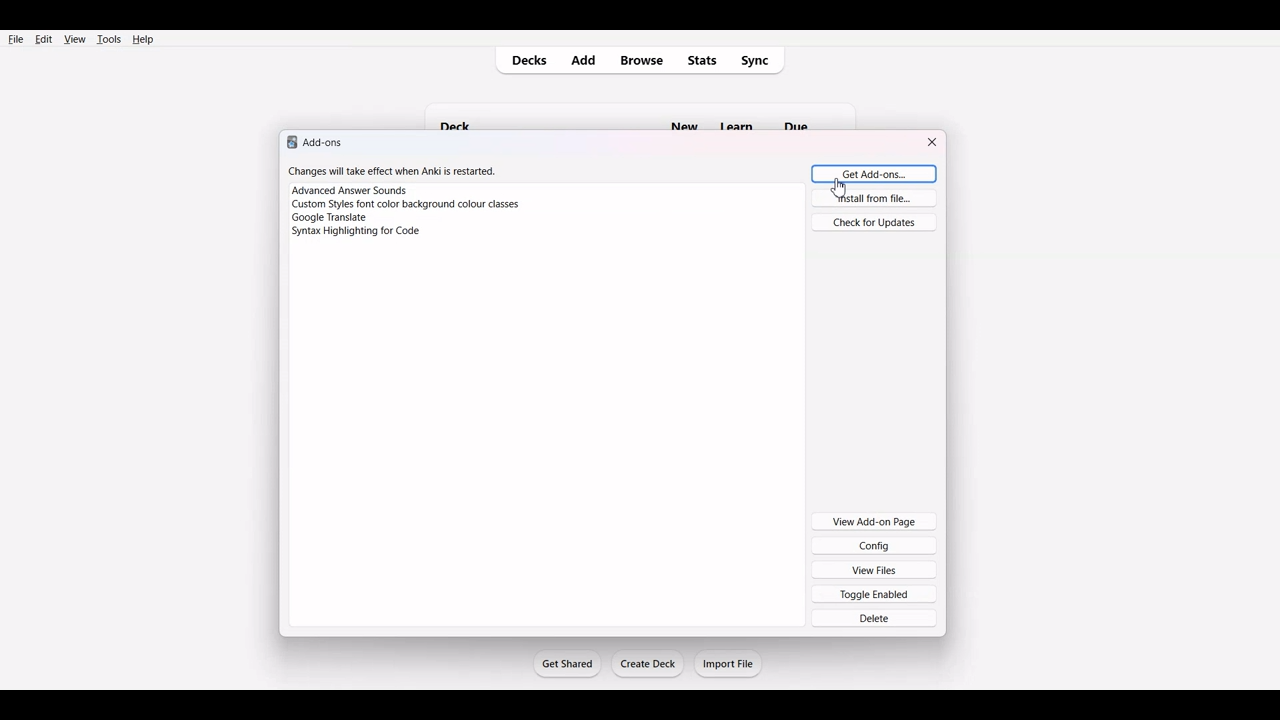 The image size is (1280, 720). Describe the element at coordinates (703, 60) in the screenshot. I see `Stats` at that location.